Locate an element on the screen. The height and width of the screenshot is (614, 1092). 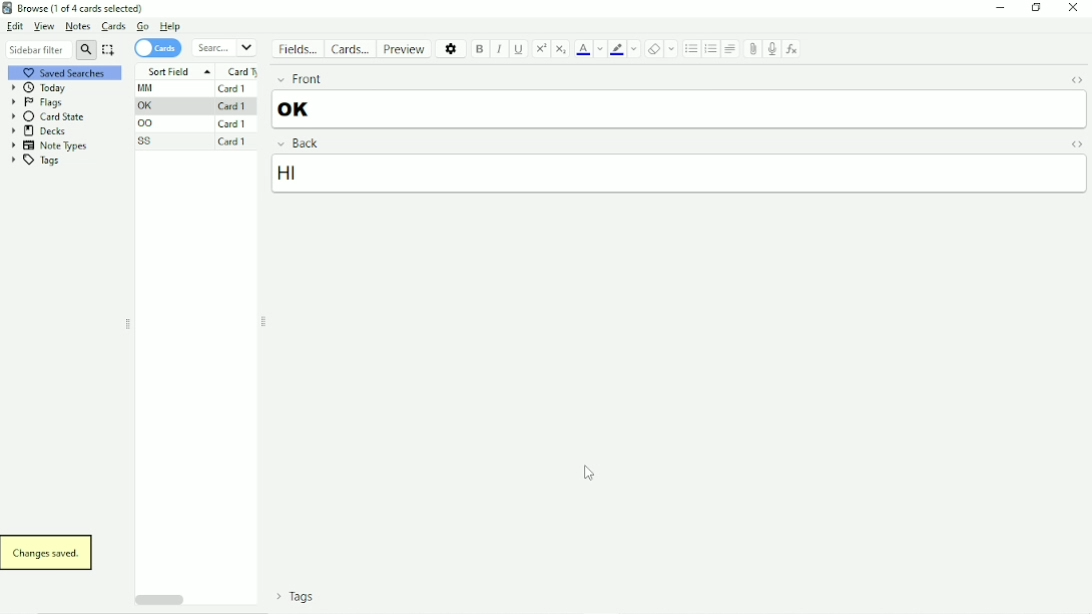
Select is located at coordinates (109, 50).